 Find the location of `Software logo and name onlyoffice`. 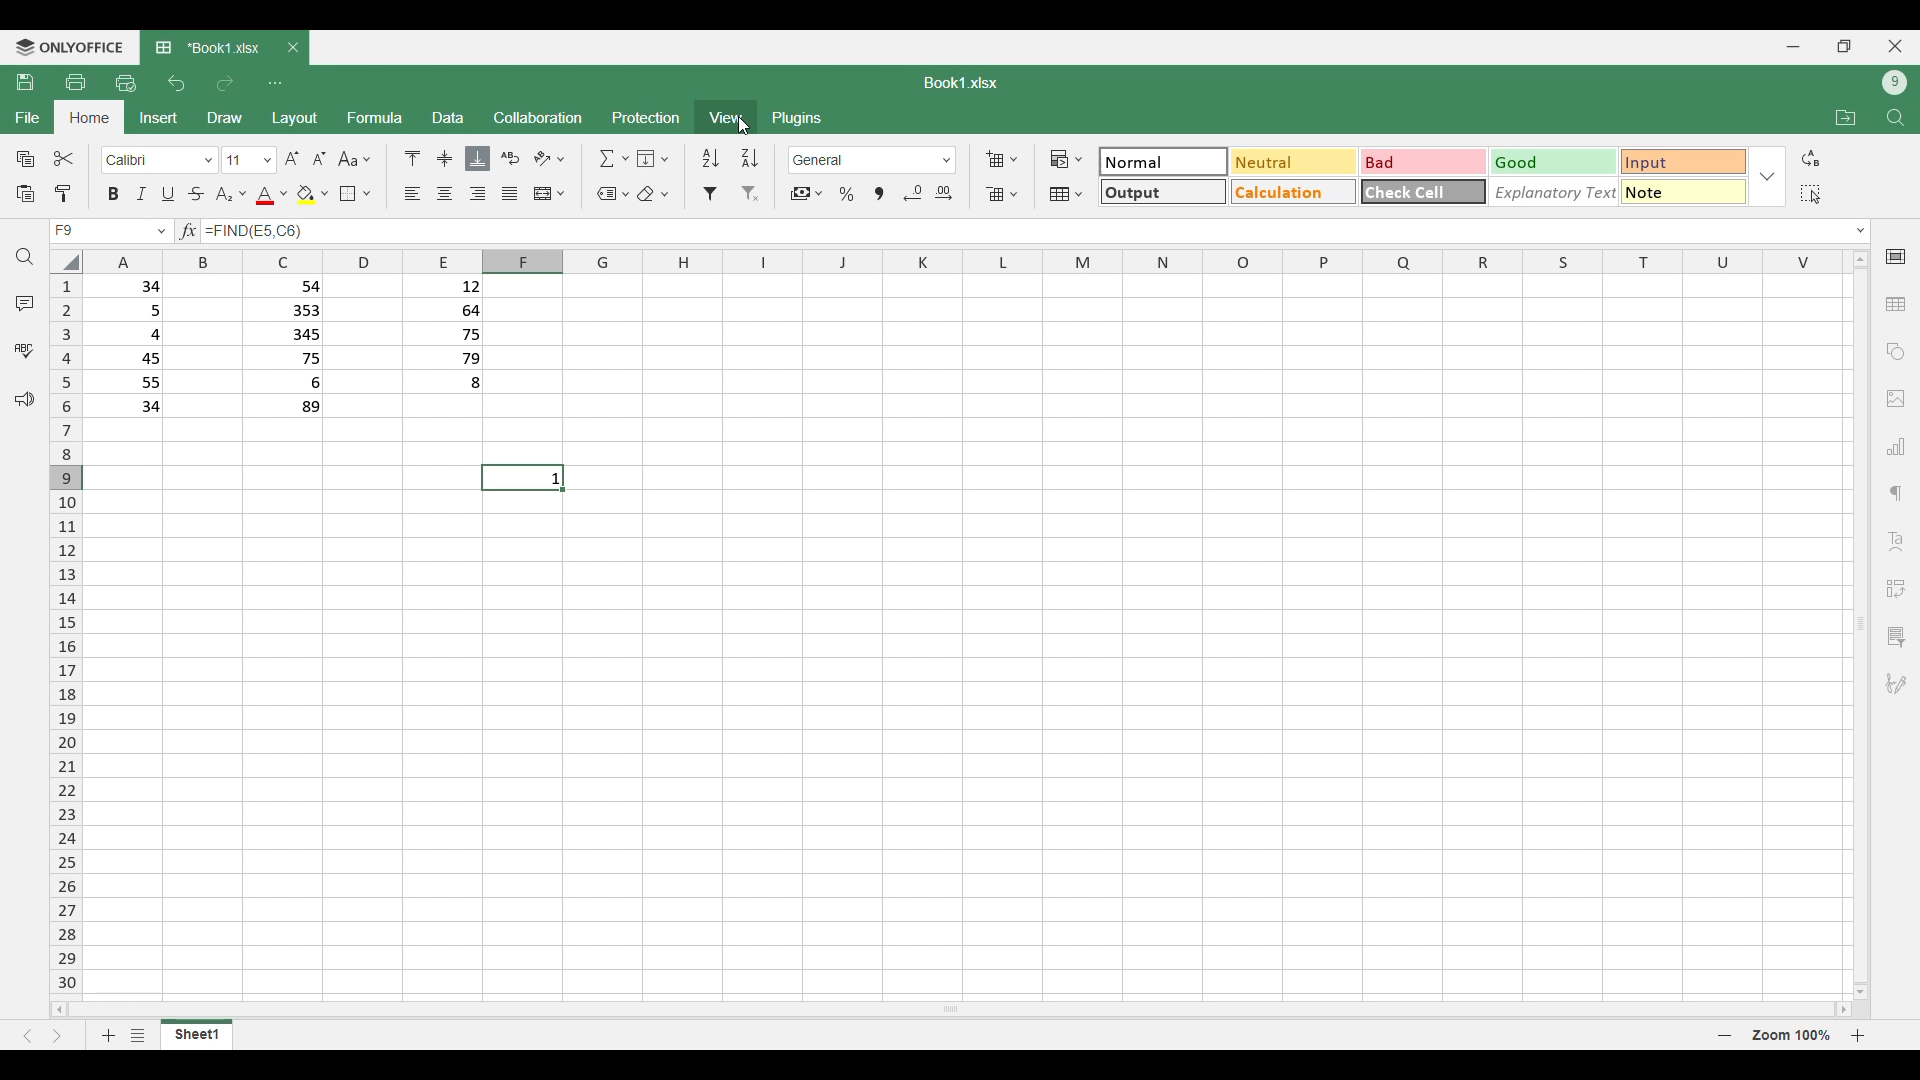

Software logo and name onlyoffice is located at coordinates (69, 48).